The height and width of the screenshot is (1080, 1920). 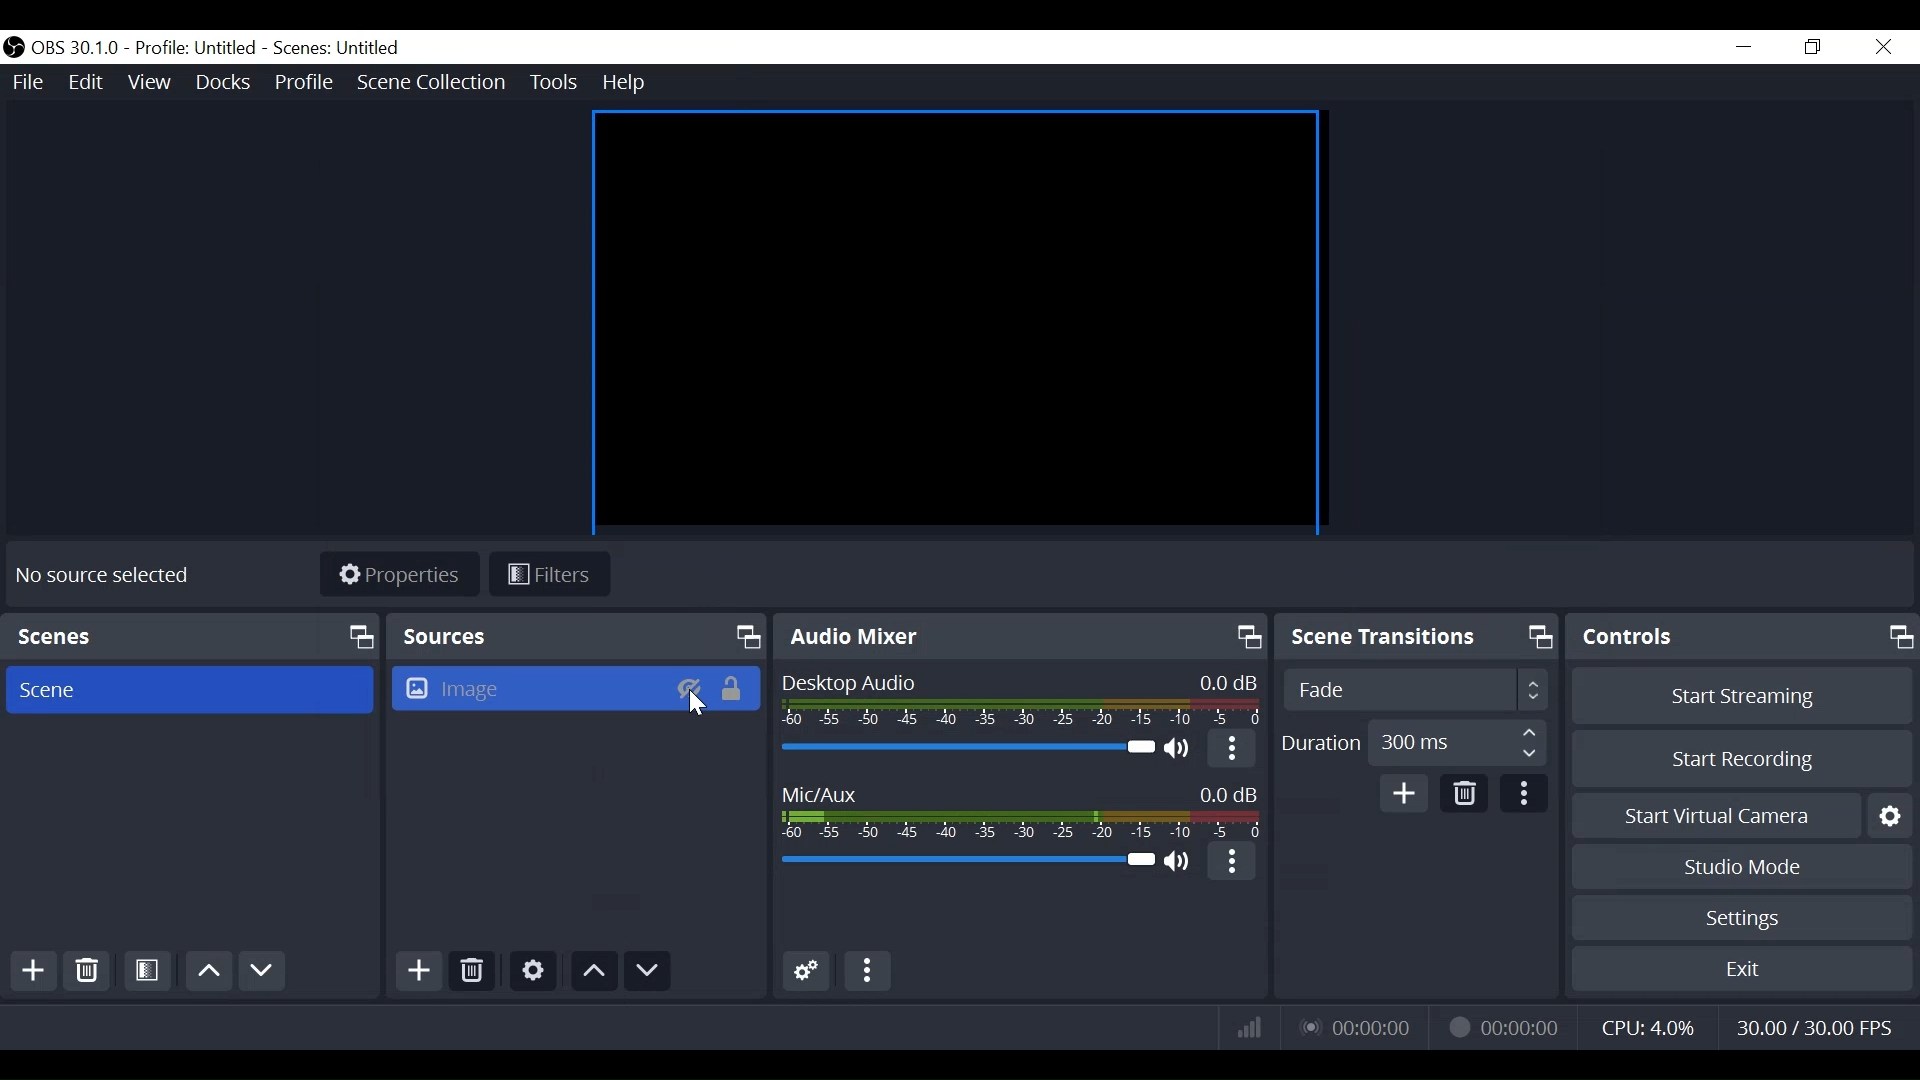 I want to click on Delete, so click(x=472, y=972).